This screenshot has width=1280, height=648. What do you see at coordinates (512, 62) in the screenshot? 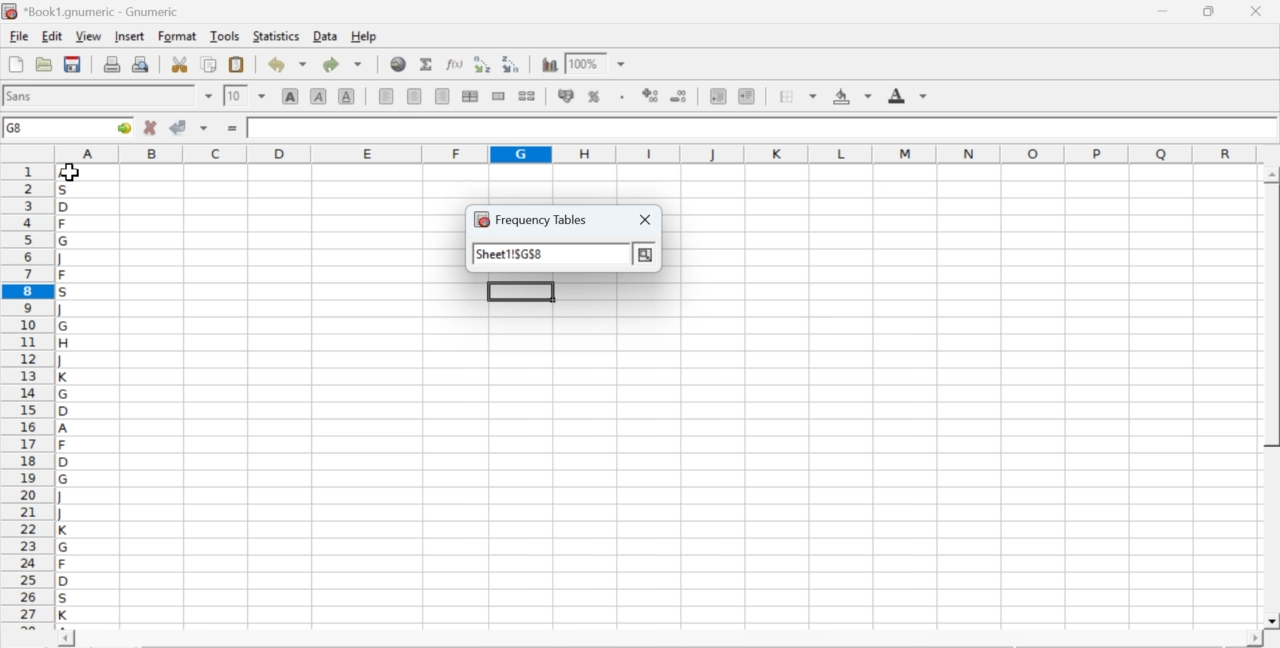
I see `Sort the selected region in descending order based on the first column selected` at bounding box center [512, 62].